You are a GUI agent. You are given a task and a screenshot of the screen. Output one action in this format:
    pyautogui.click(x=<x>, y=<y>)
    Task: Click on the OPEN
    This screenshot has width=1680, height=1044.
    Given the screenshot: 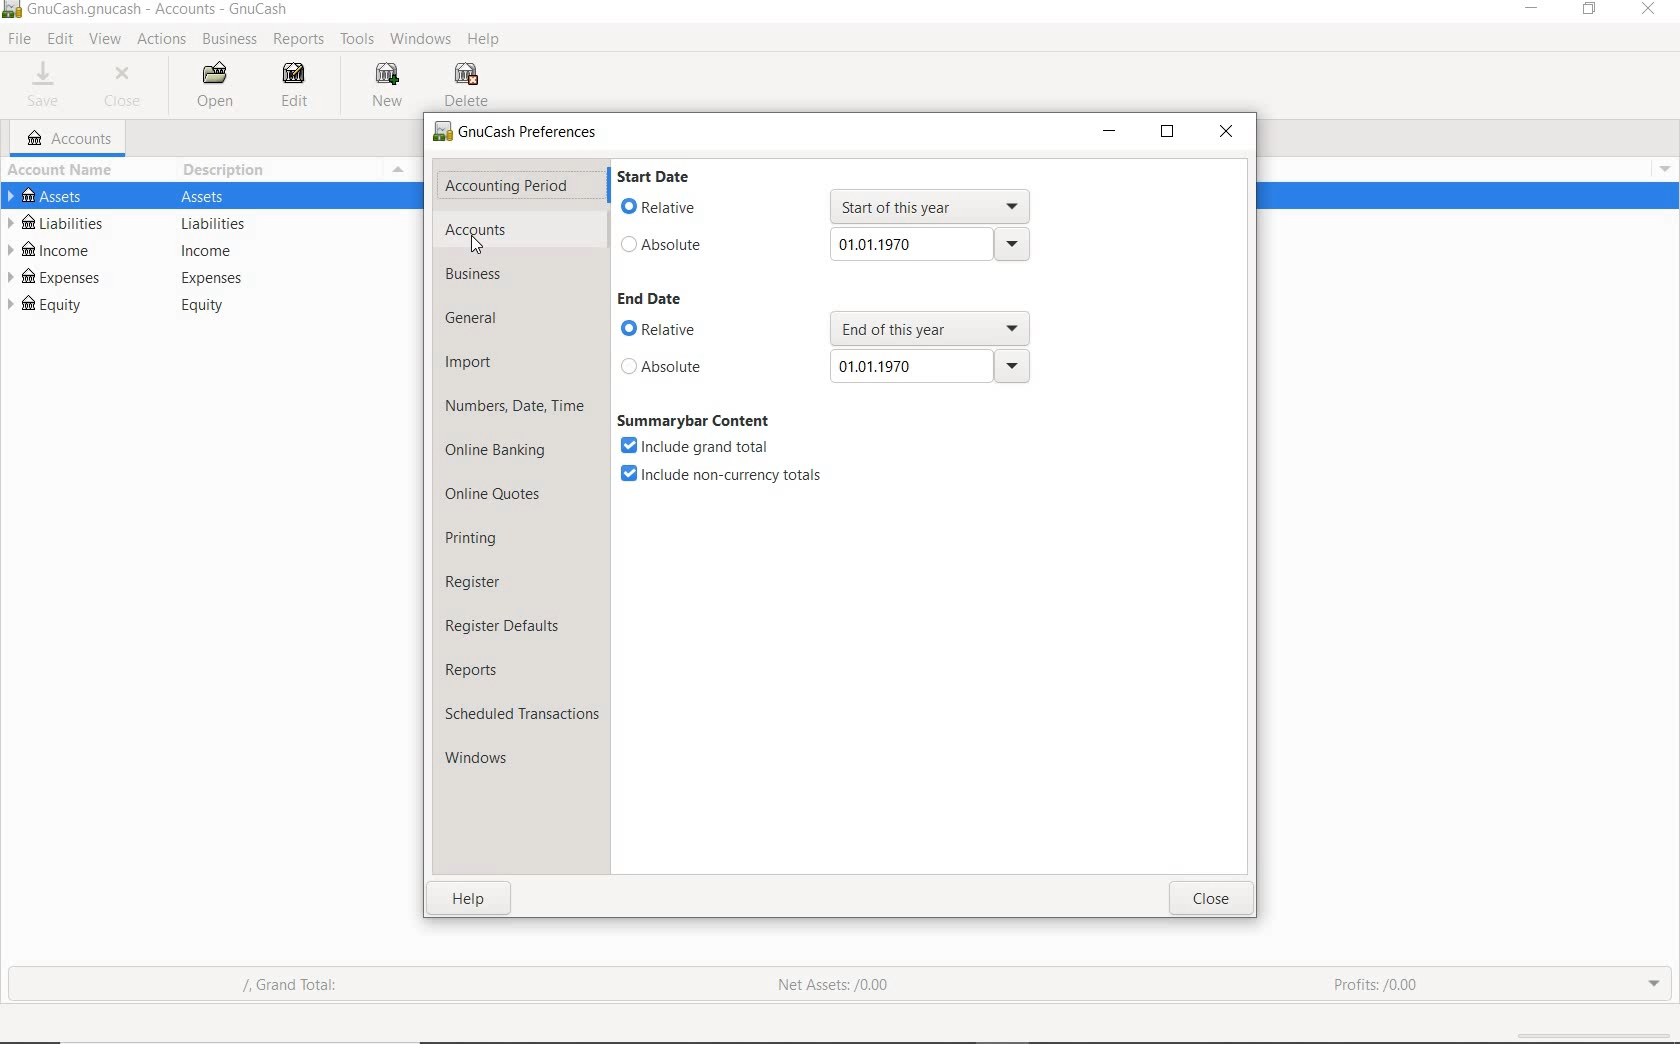 What is the action you would take?
    pyautogui.click(x=219, y=86)
    